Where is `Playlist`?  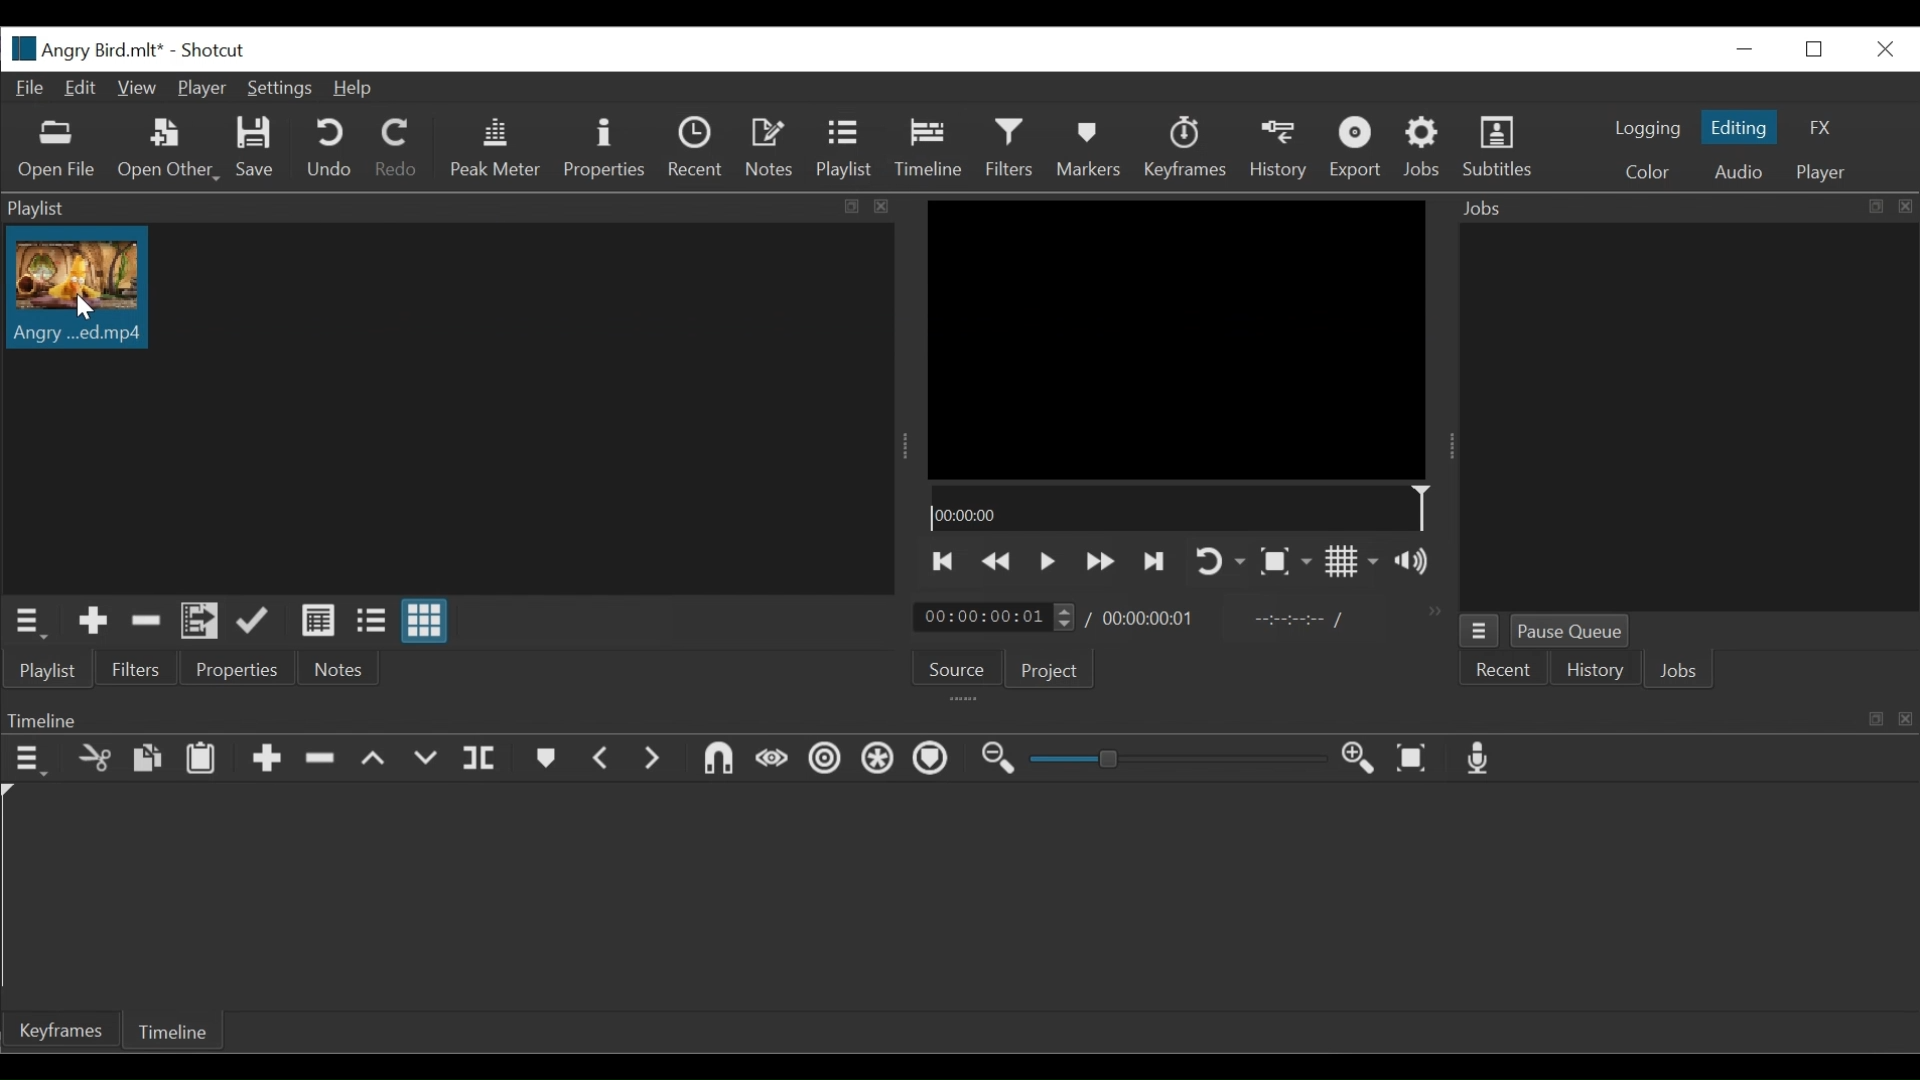 Playlist is located at coordinates (52, 673).